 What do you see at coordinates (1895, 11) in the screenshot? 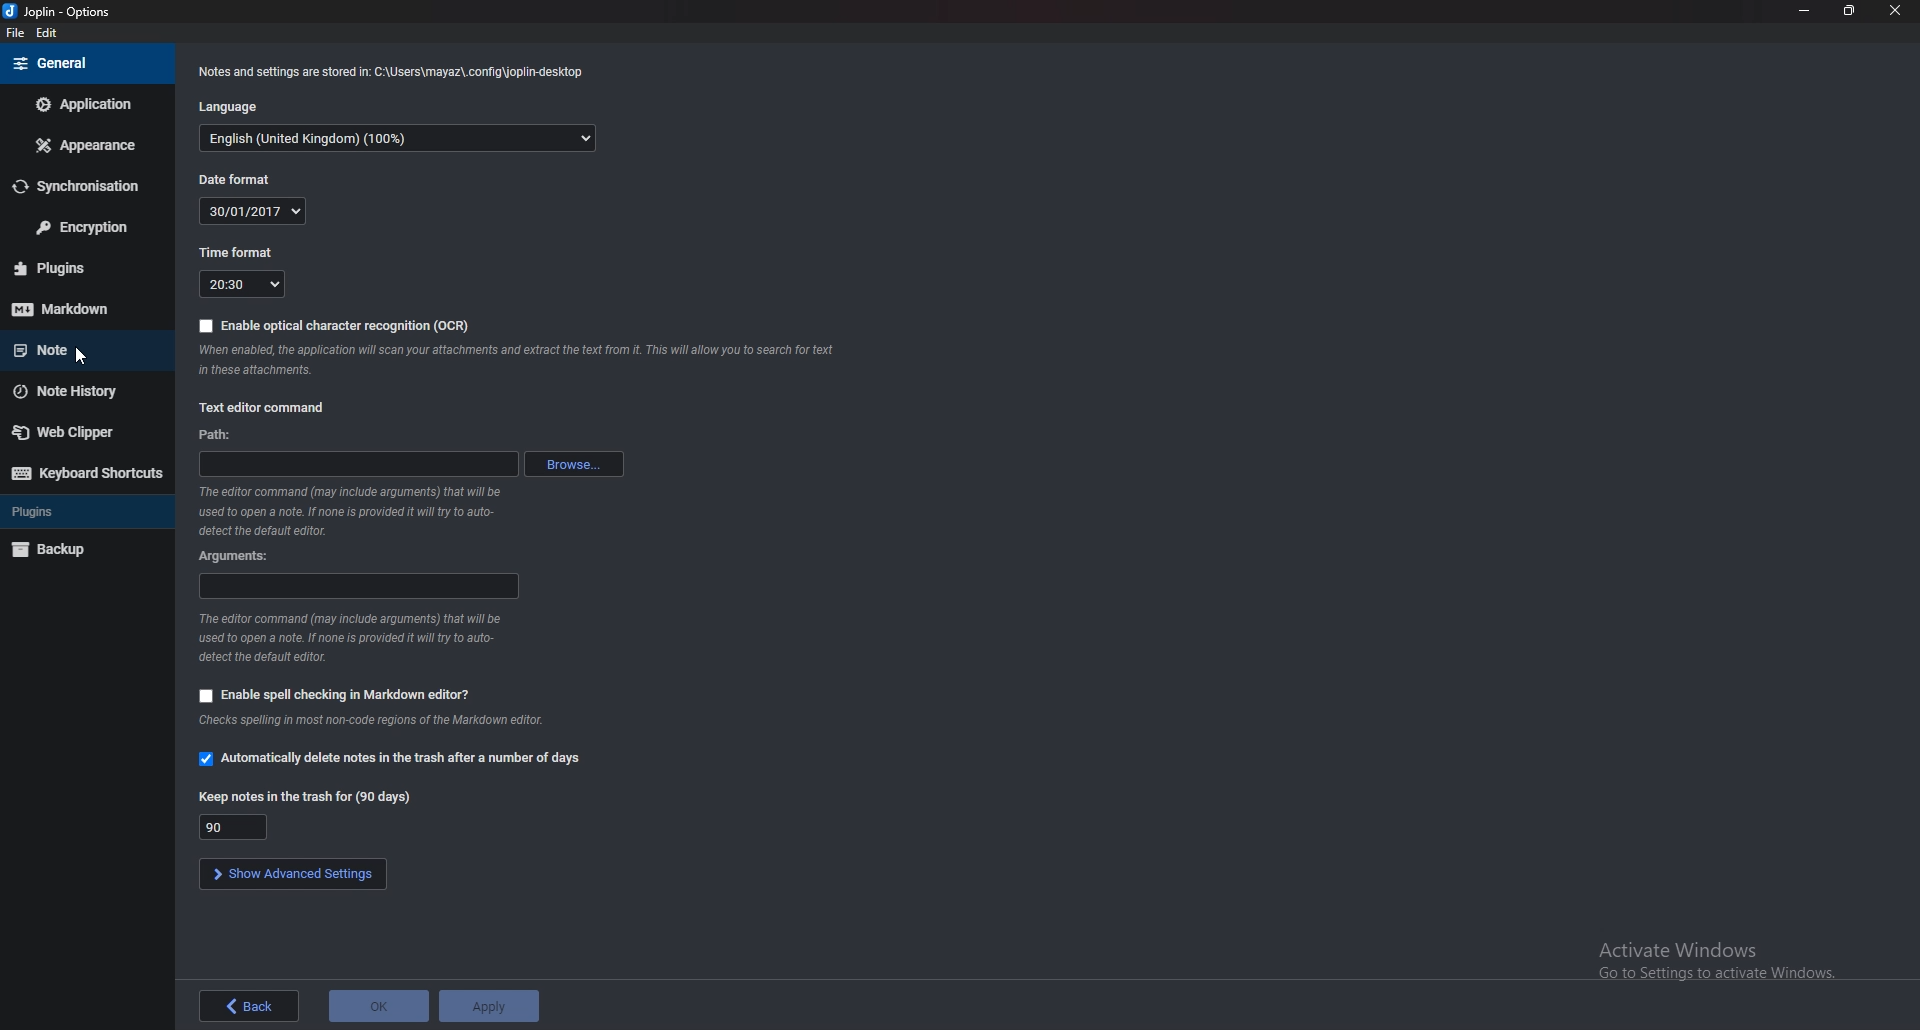
I see `close` at bounding box center [1895, 11].